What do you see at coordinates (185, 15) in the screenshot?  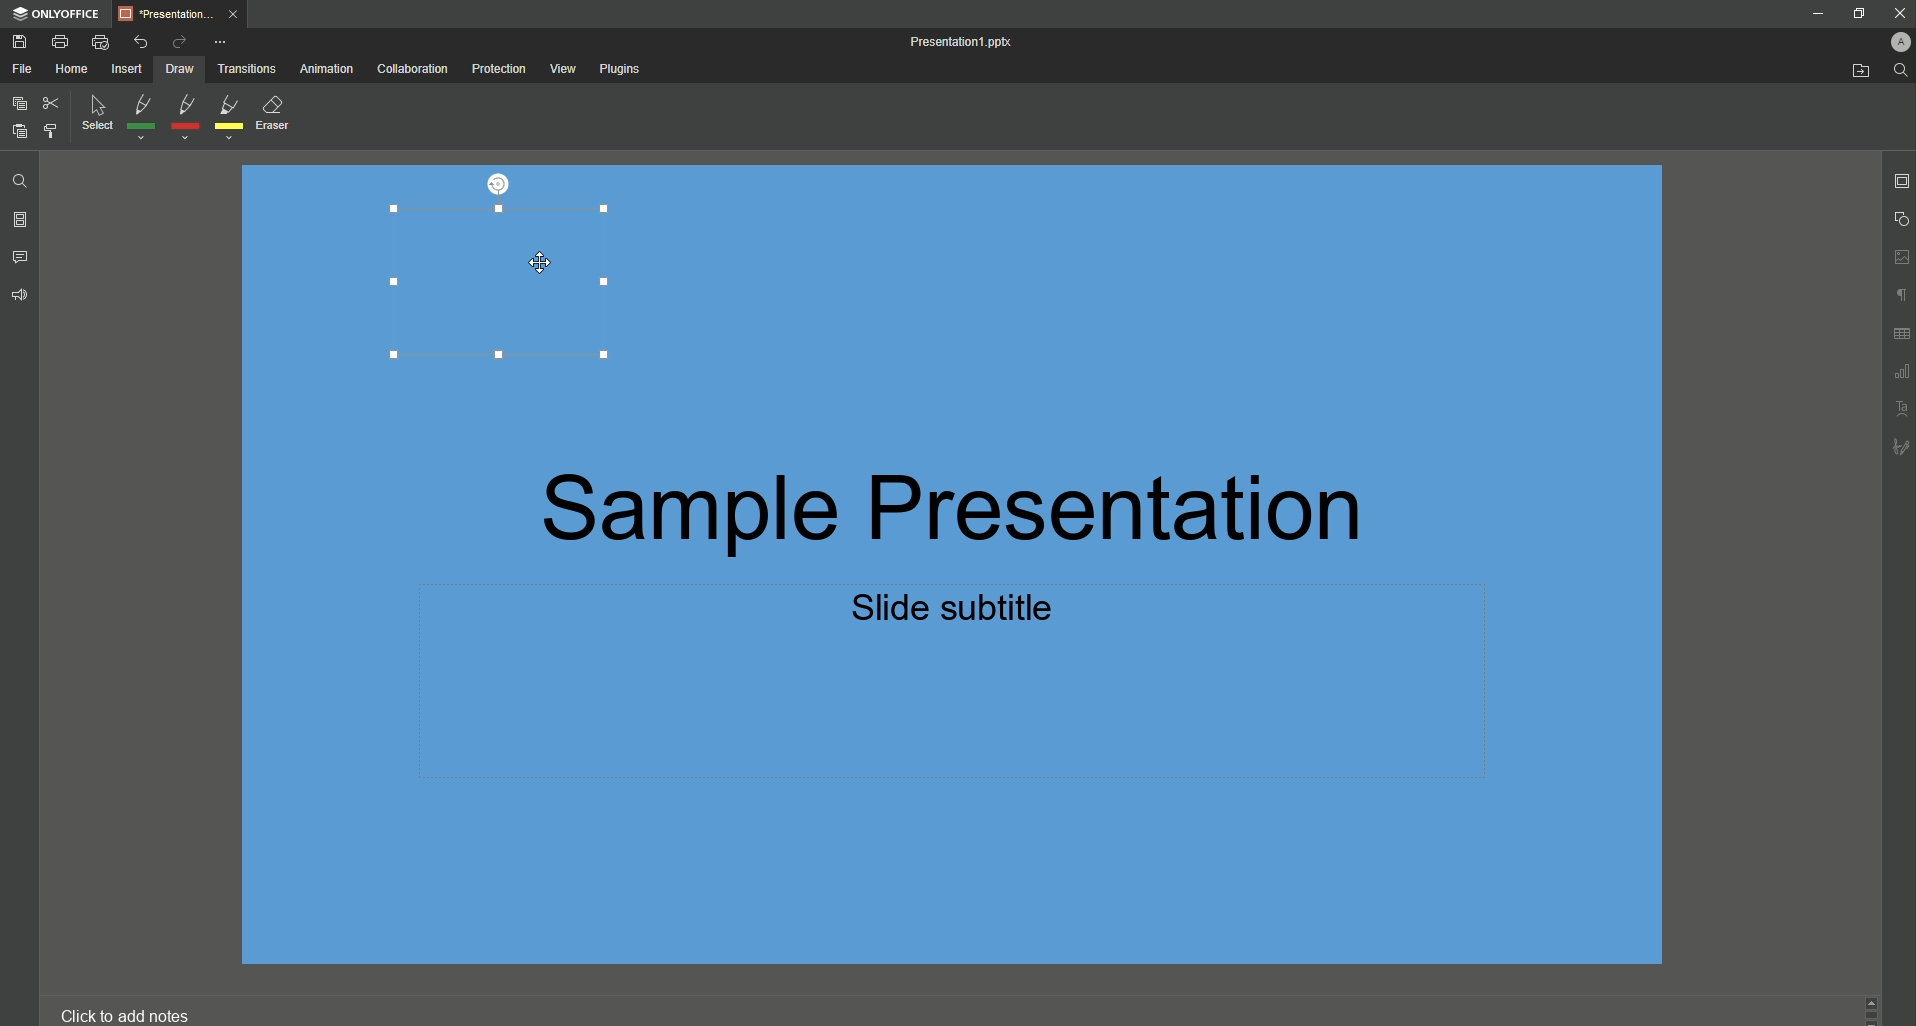 I see `Tab 1` at bounding box center [185, 15].